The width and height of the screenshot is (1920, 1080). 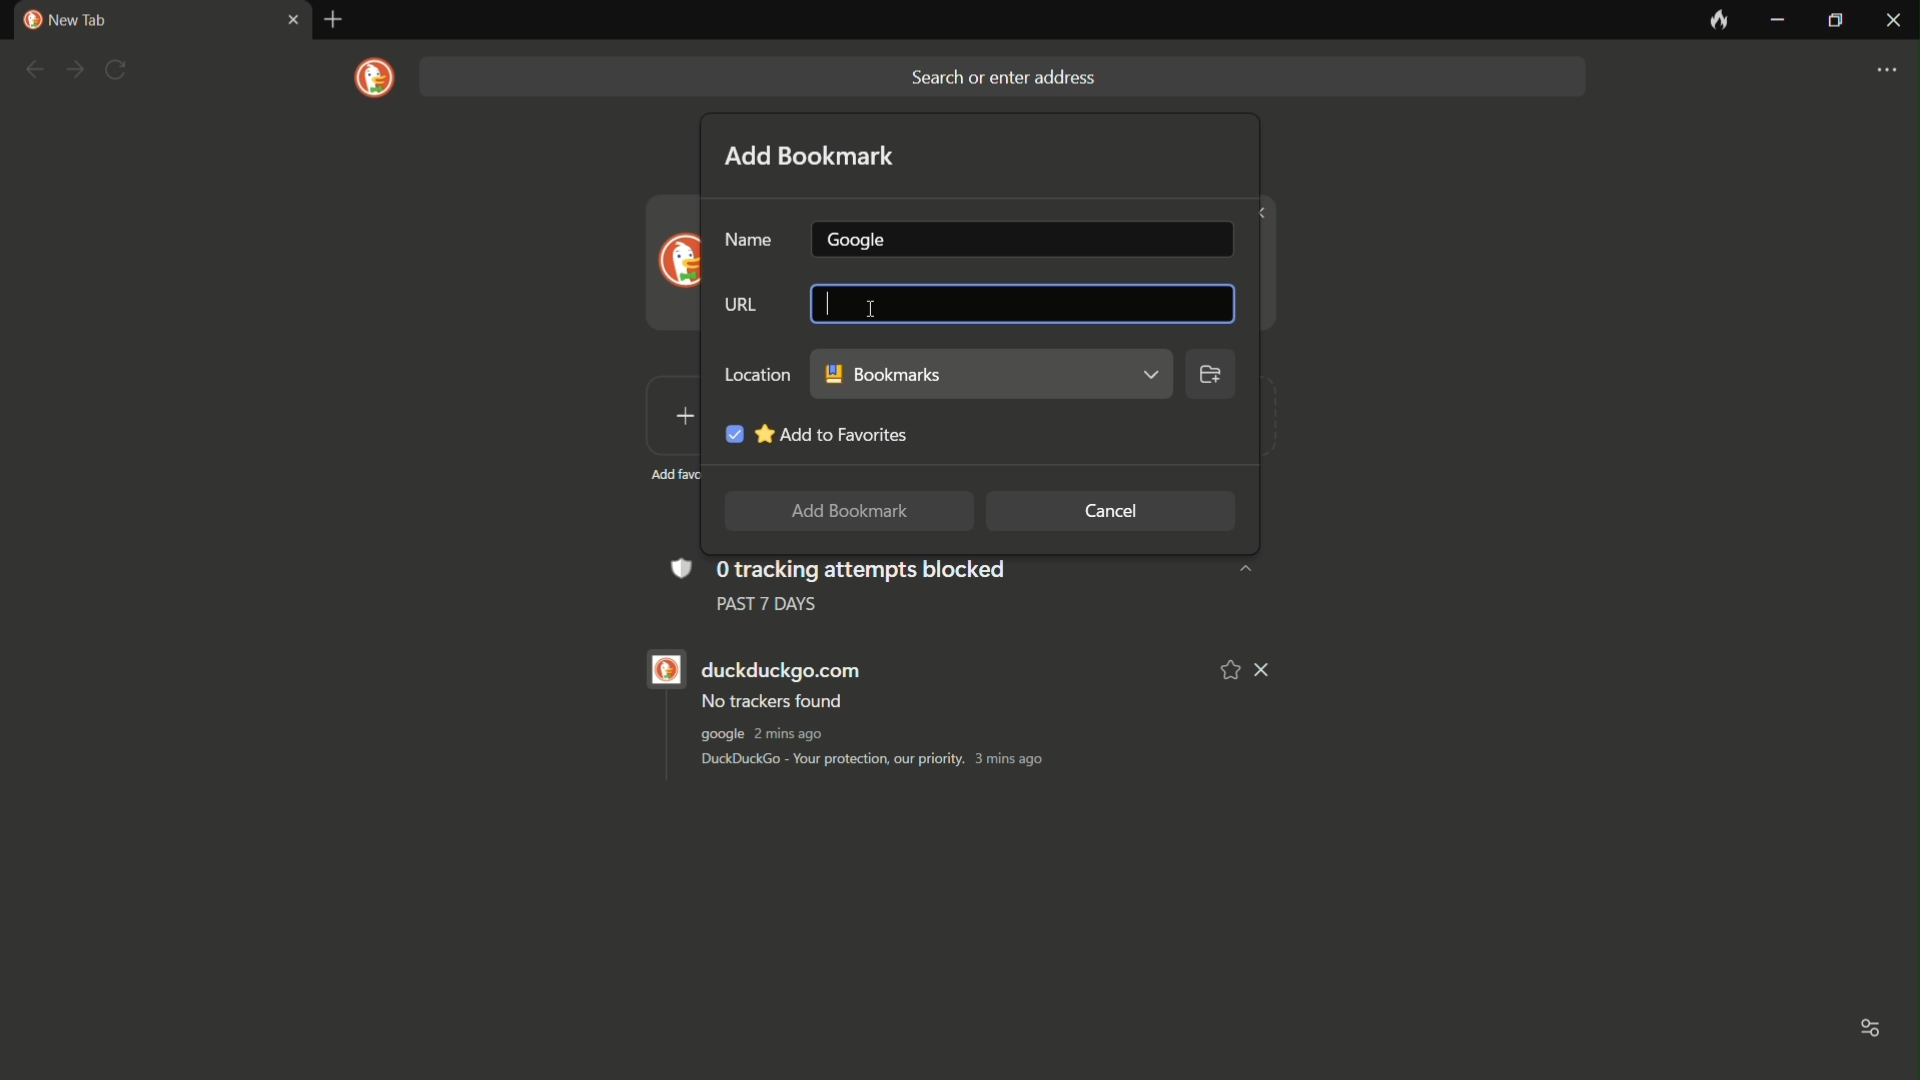 What do you see at coordinates (1834, 22) in the screenshot?
I see `maximize or restore` at bounding box center [1834, 22].